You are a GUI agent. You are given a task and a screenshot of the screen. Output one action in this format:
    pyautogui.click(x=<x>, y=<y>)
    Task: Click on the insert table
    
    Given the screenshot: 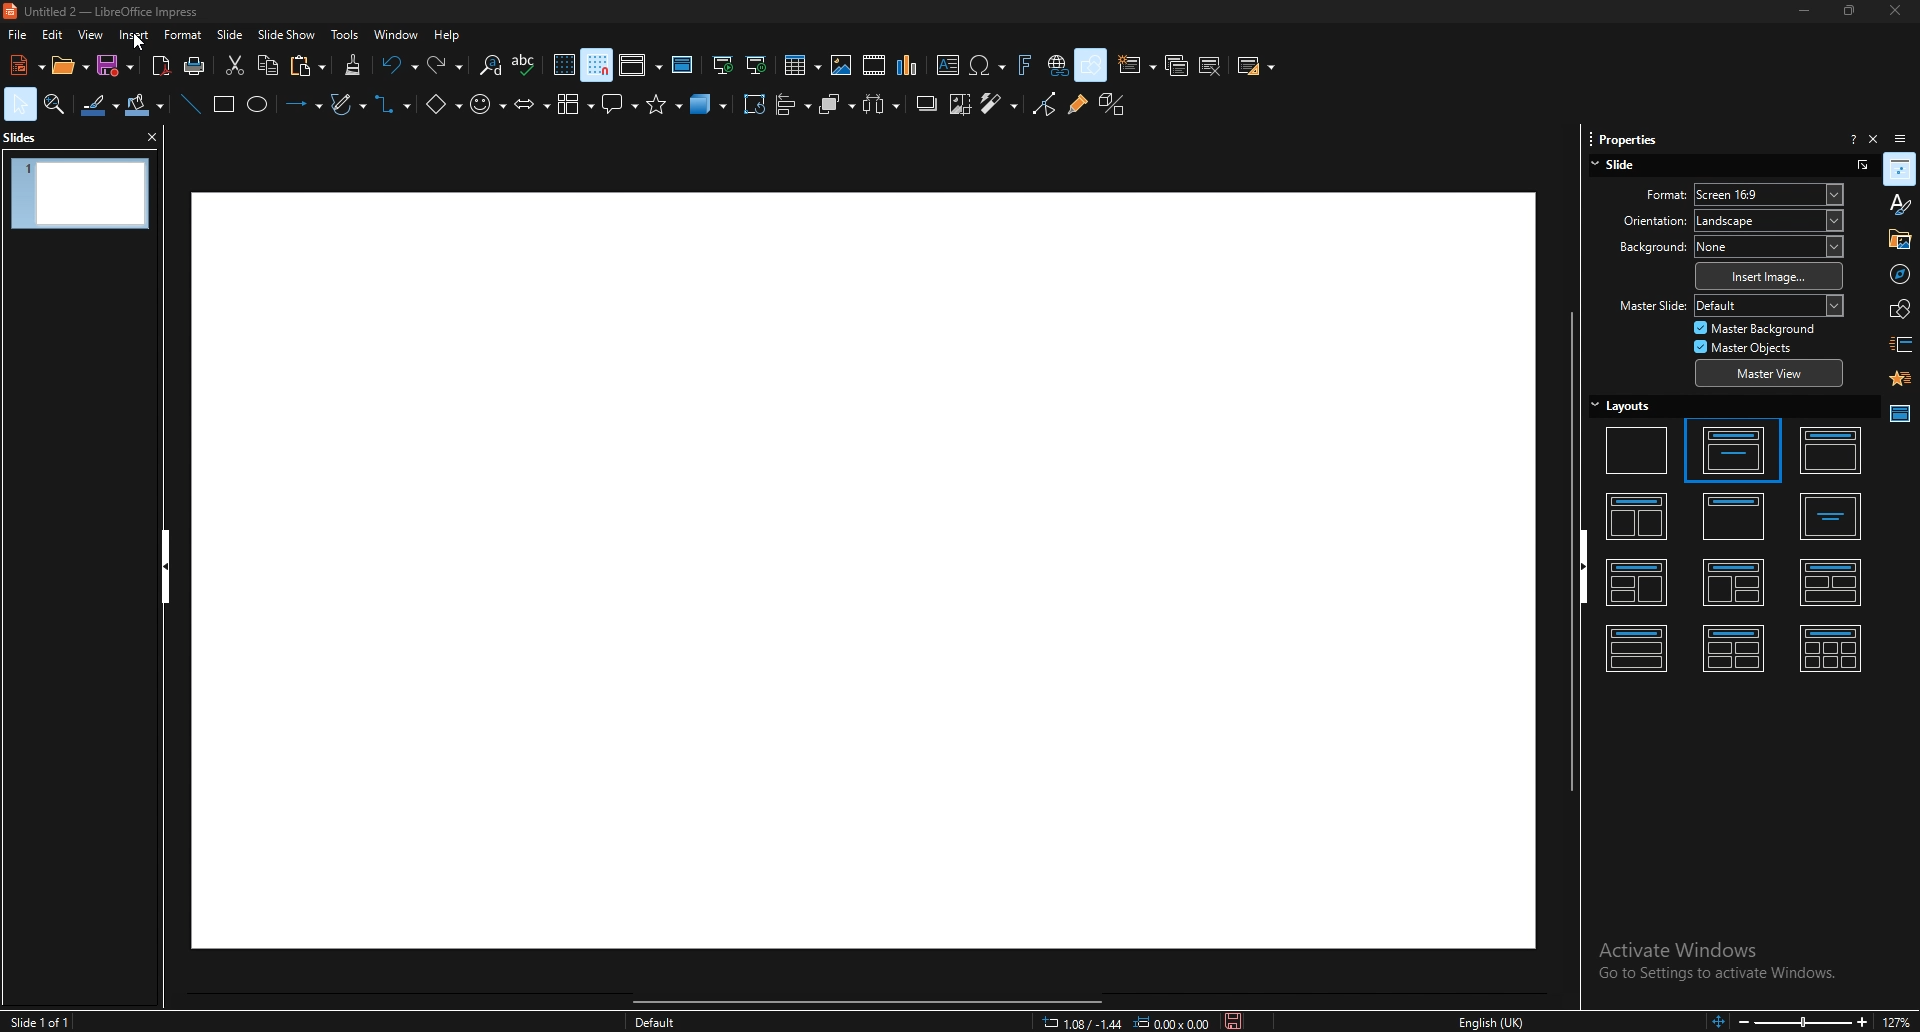 What is the action you would take?
    pyautogui.click(x=802, y=65)
    